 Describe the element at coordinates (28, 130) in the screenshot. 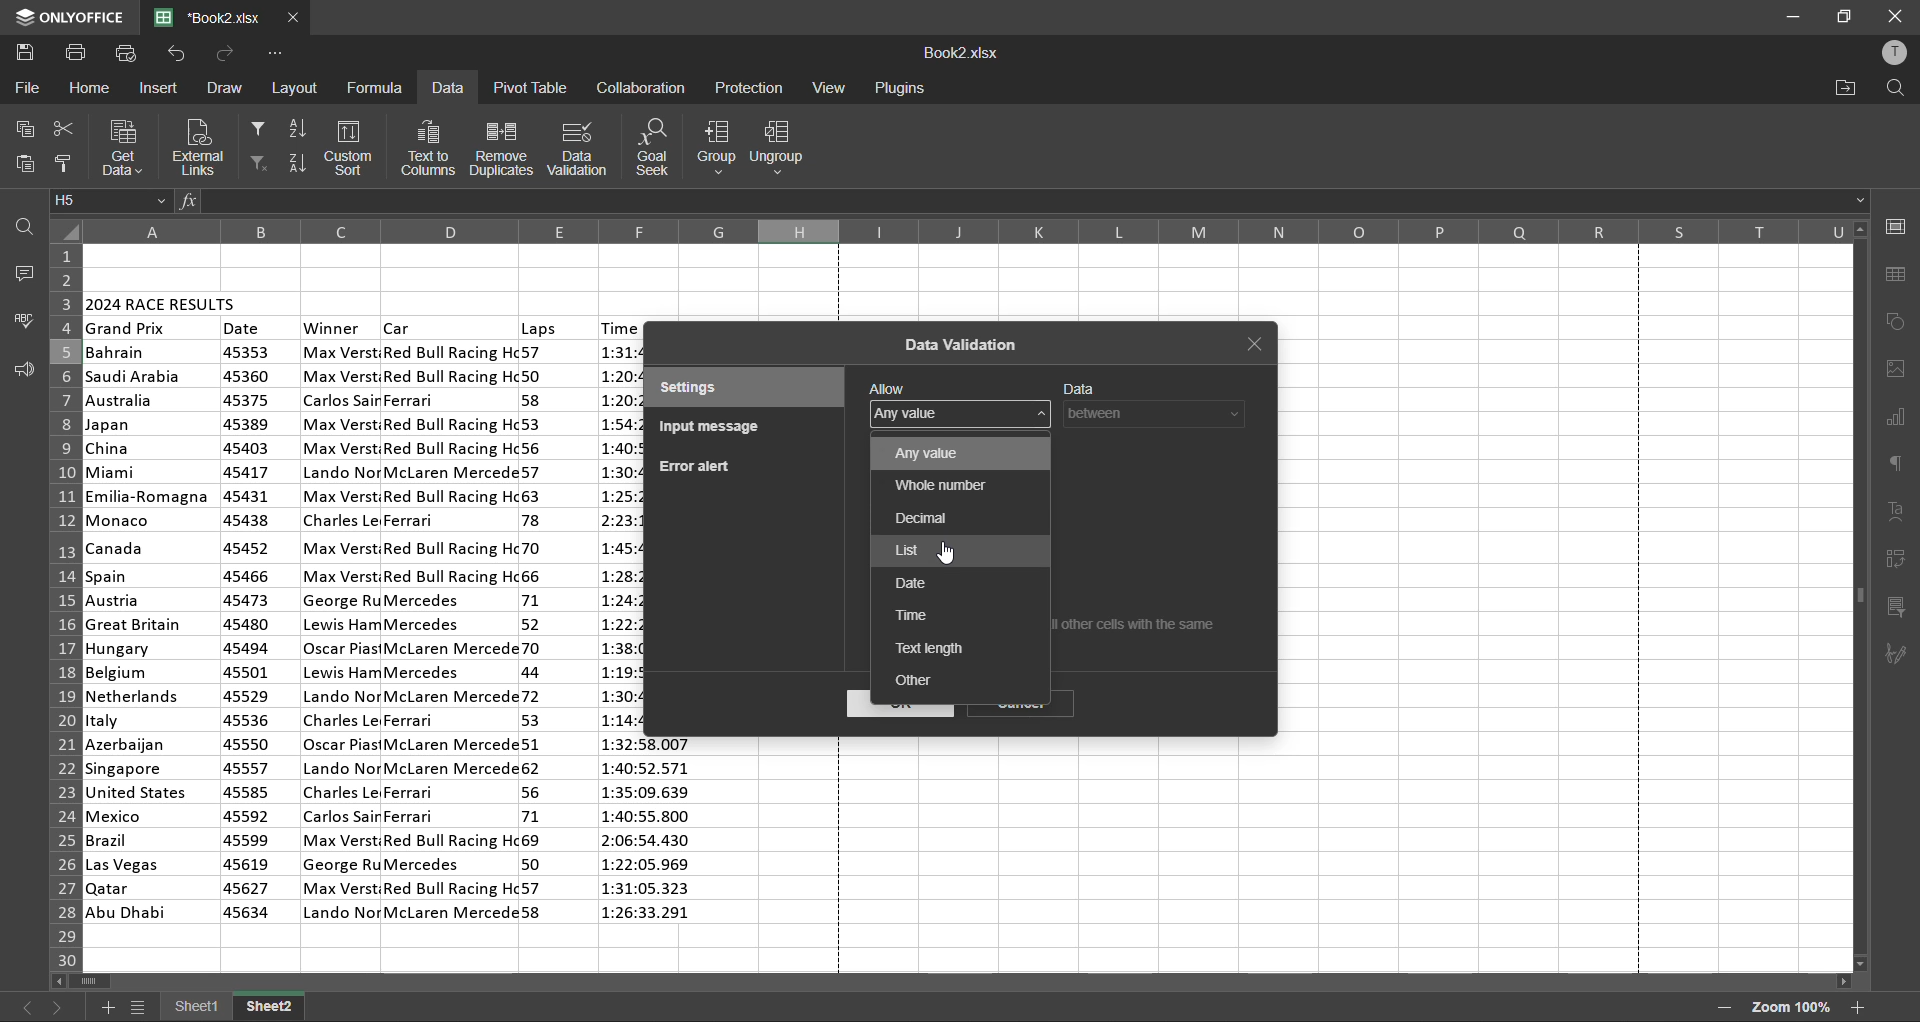

I see `copy` at that location.